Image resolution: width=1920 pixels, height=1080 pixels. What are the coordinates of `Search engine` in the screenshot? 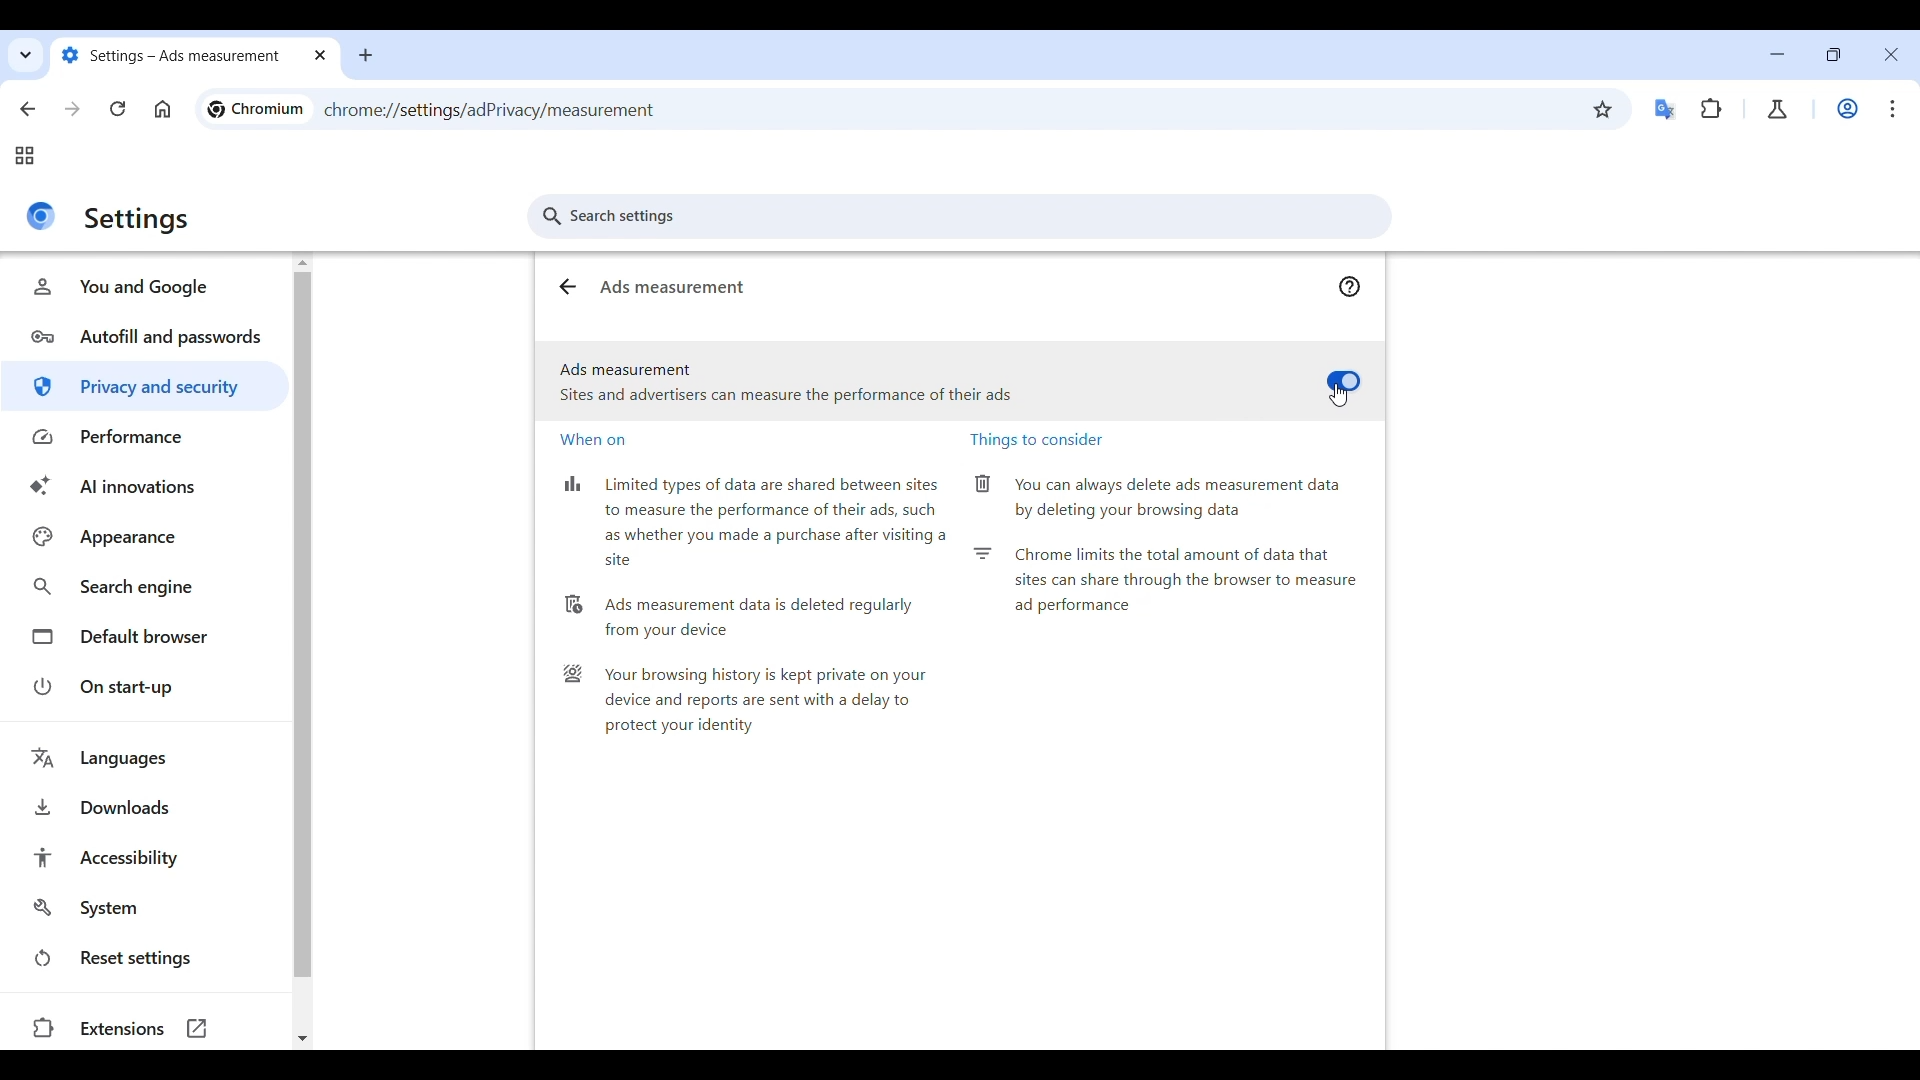 It's located at (144, 588).